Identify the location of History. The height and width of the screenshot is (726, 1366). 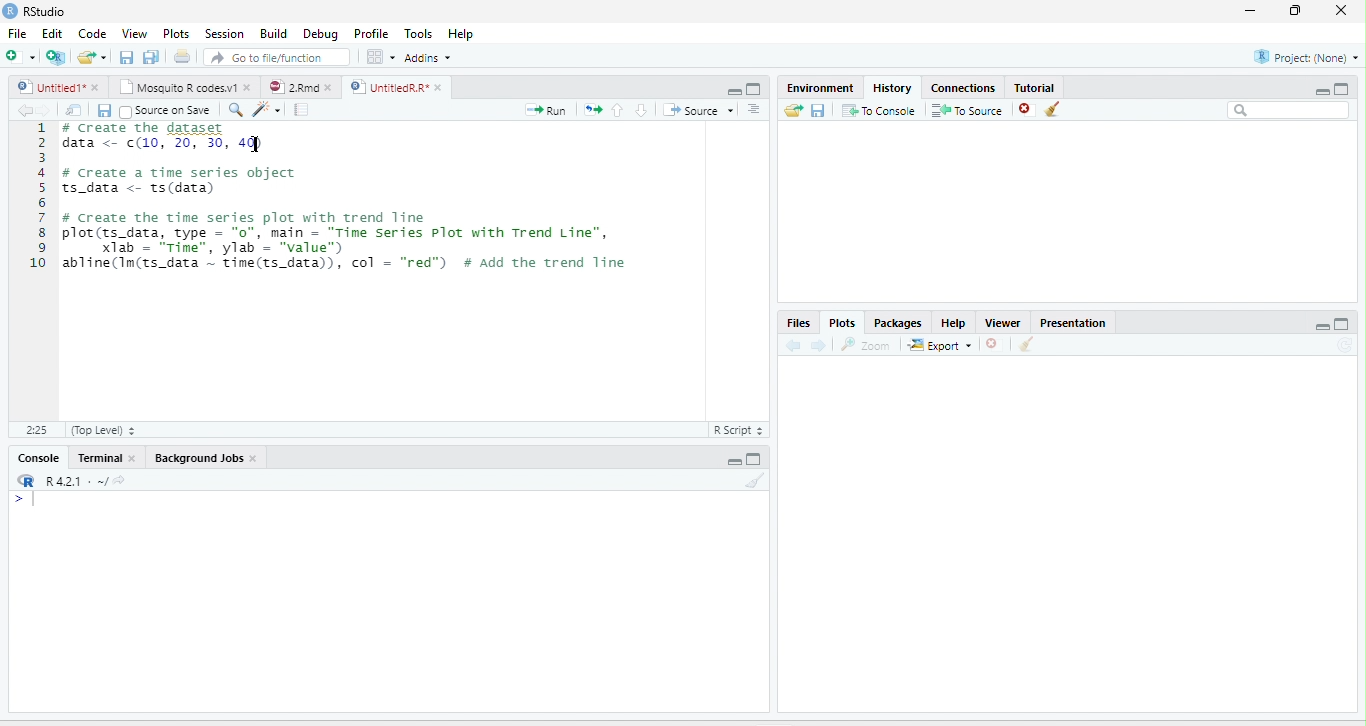
(893, 87).